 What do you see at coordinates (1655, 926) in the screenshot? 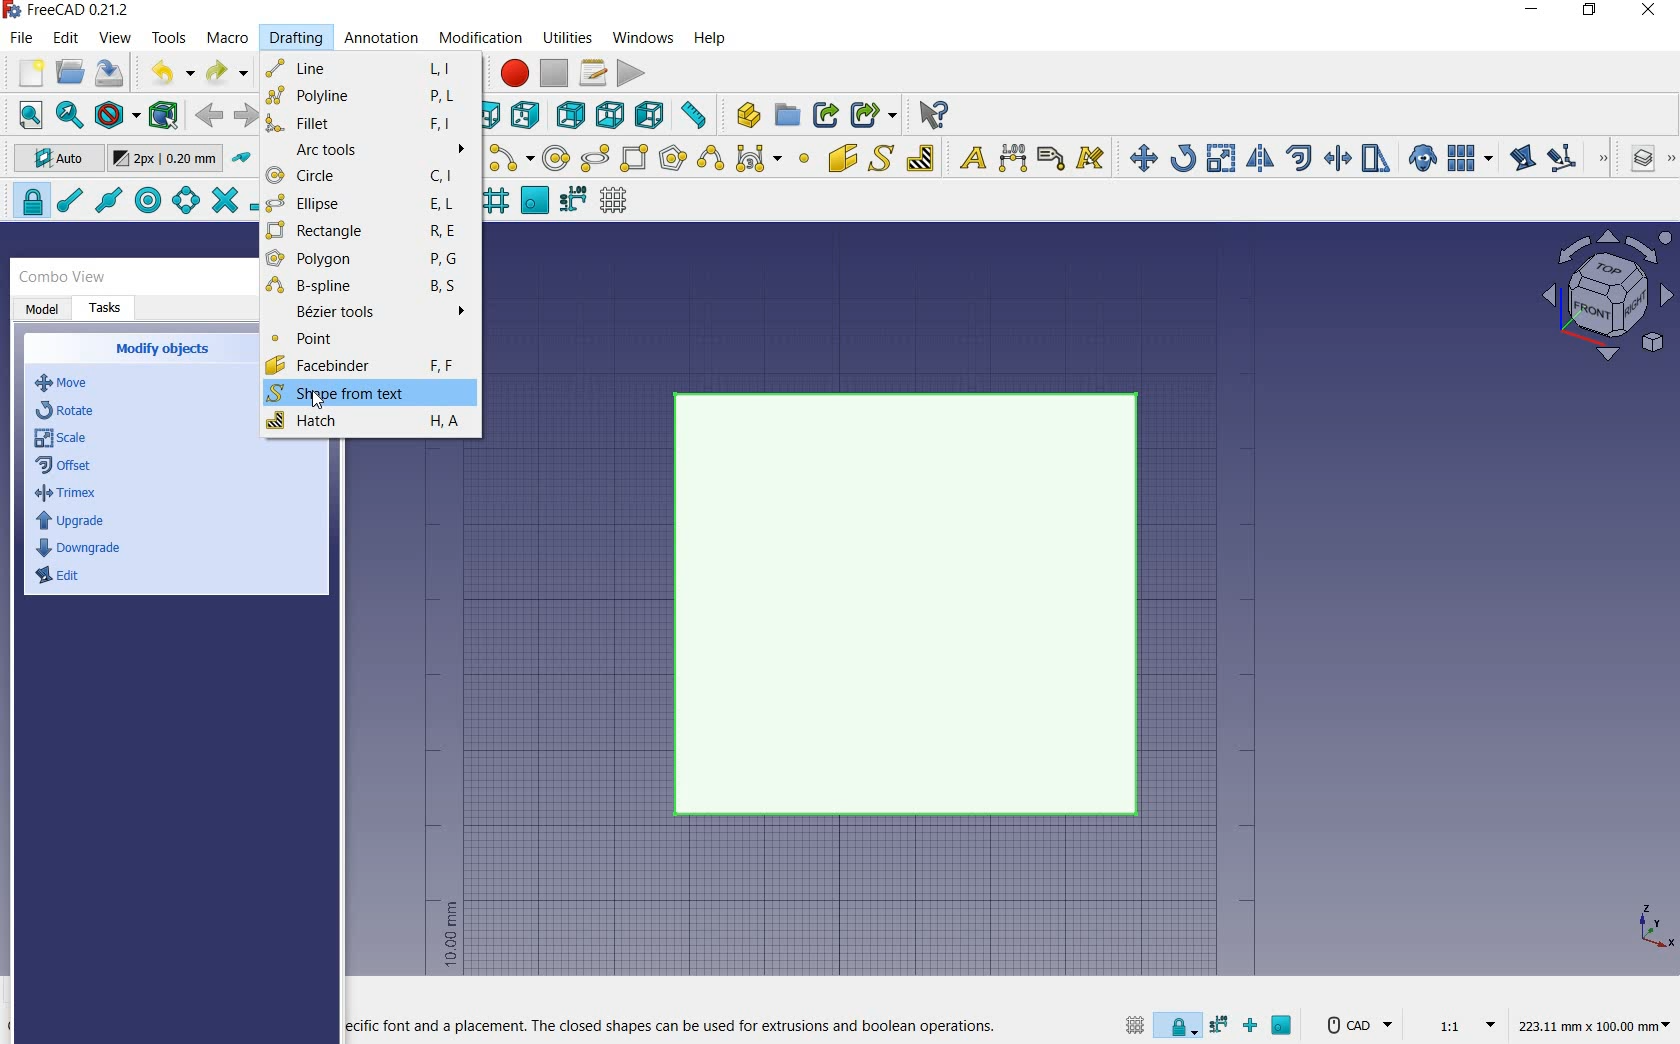
I see `xyz point` at bounding box center [1655, 926].